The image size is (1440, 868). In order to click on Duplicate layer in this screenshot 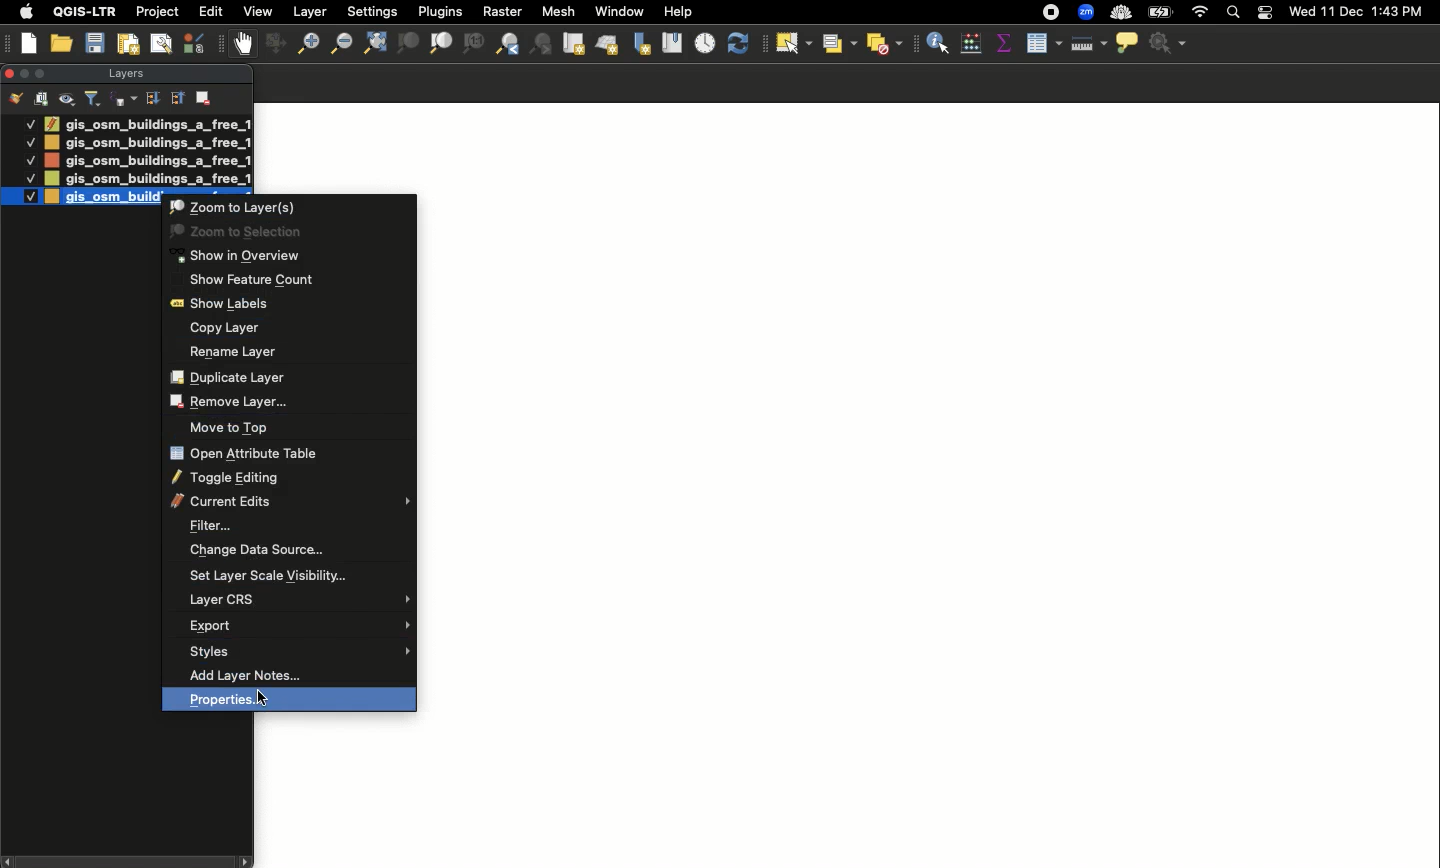, I will do `click(283, 378)`.